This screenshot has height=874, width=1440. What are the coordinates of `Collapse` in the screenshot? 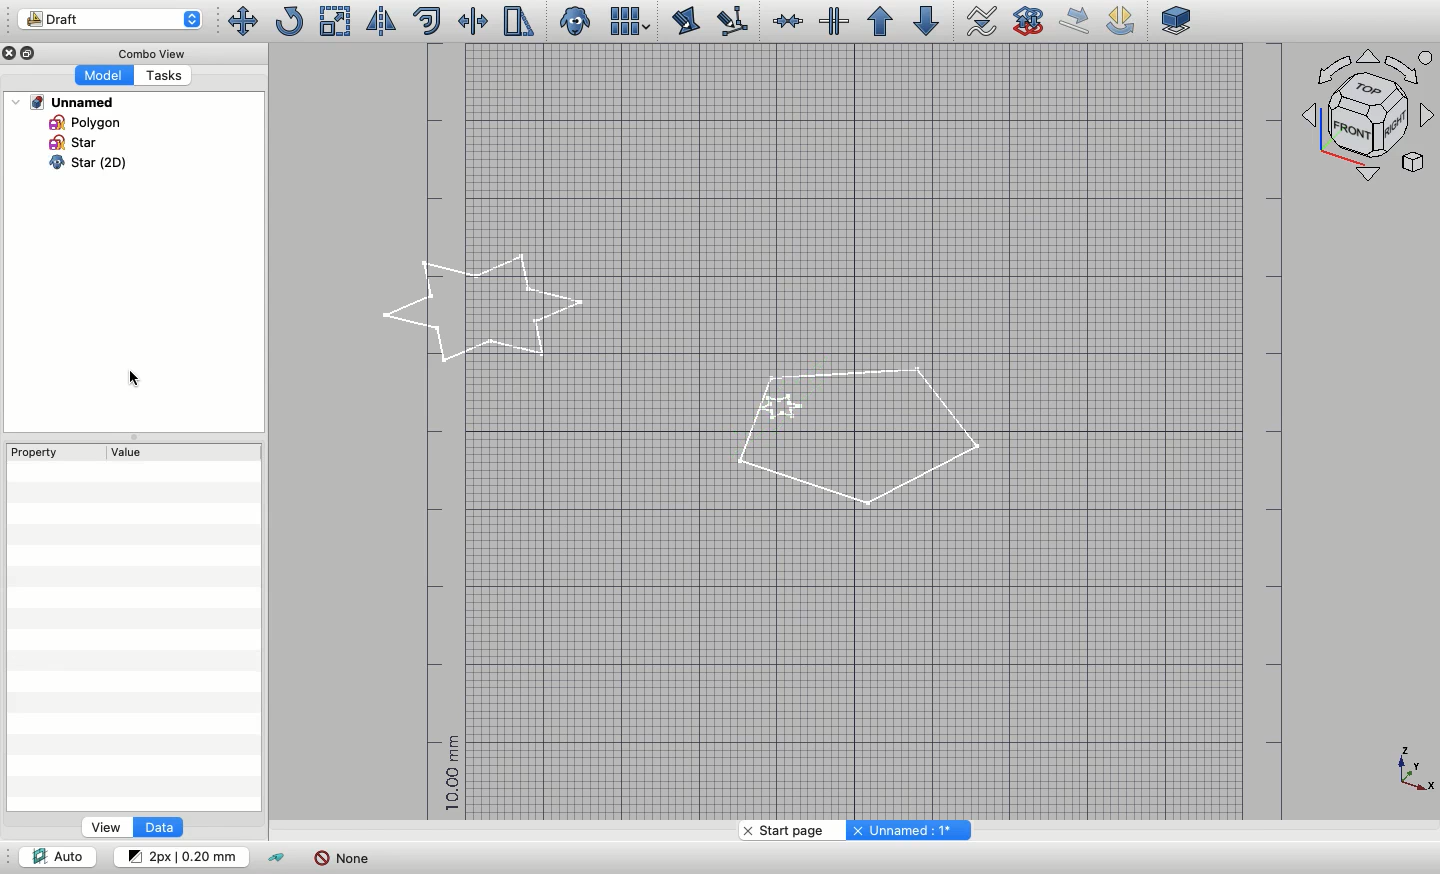 It's located at (31, 53).